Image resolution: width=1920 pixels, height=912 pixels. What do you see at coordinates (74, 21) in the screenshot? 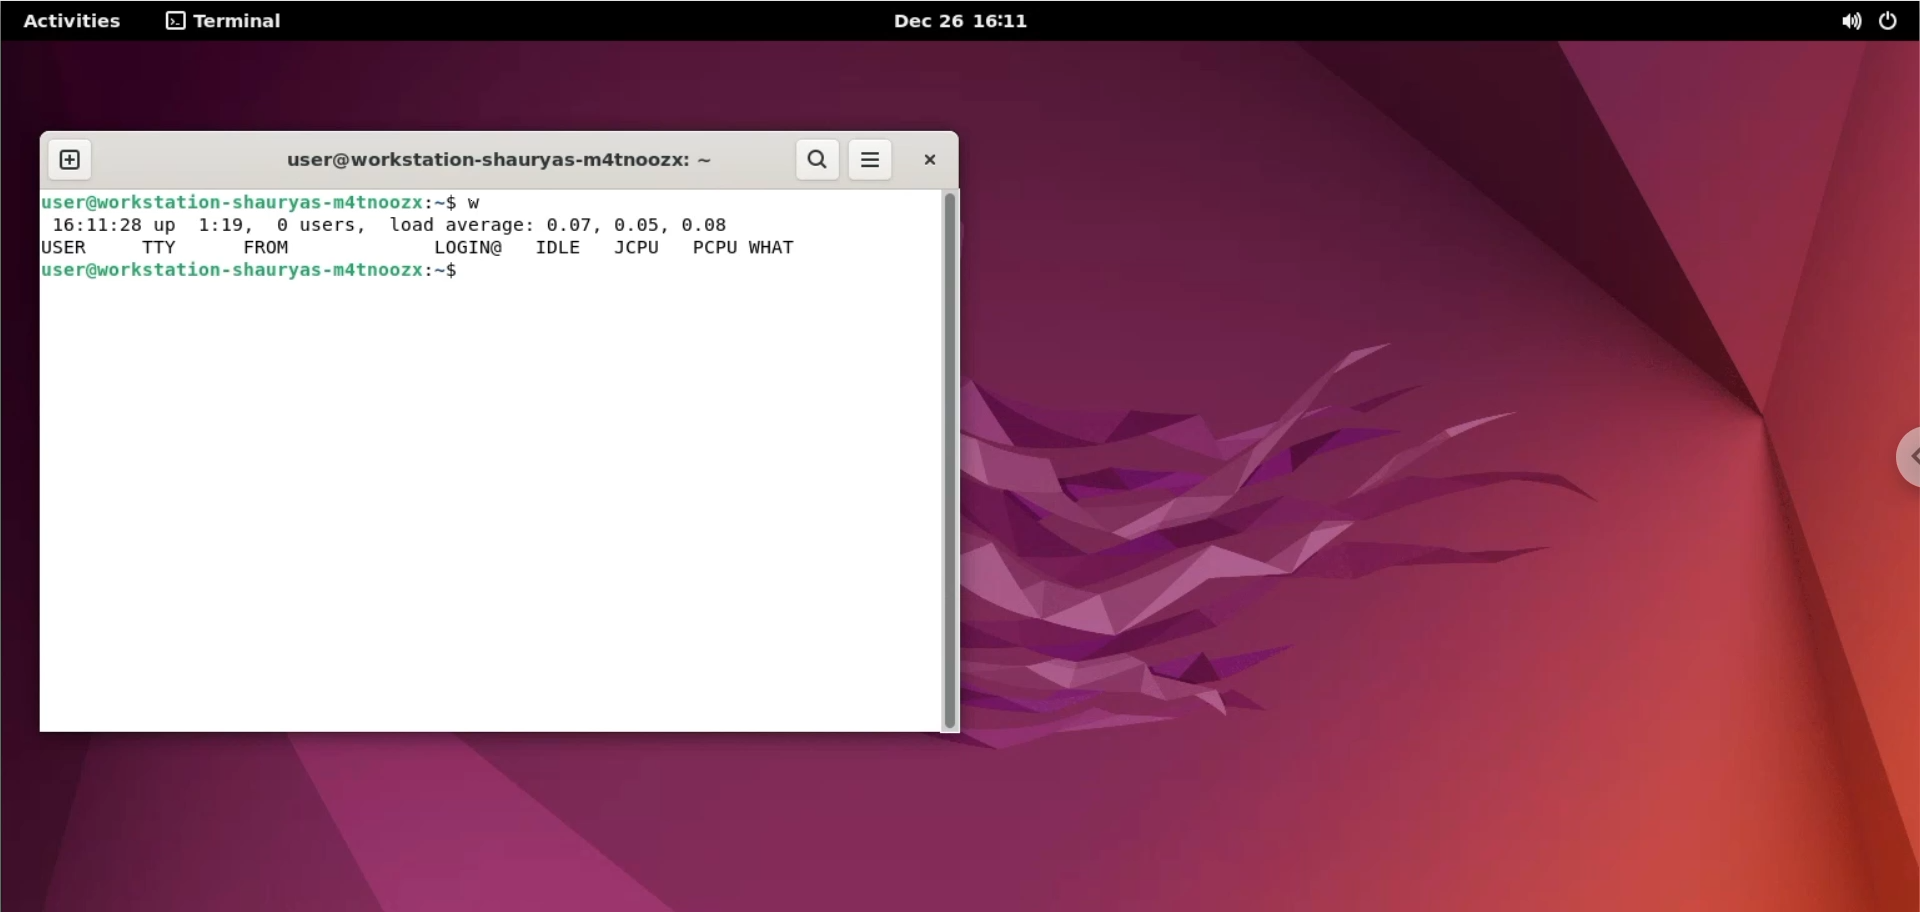
I see `Activities` at bounding box center [74, 21].